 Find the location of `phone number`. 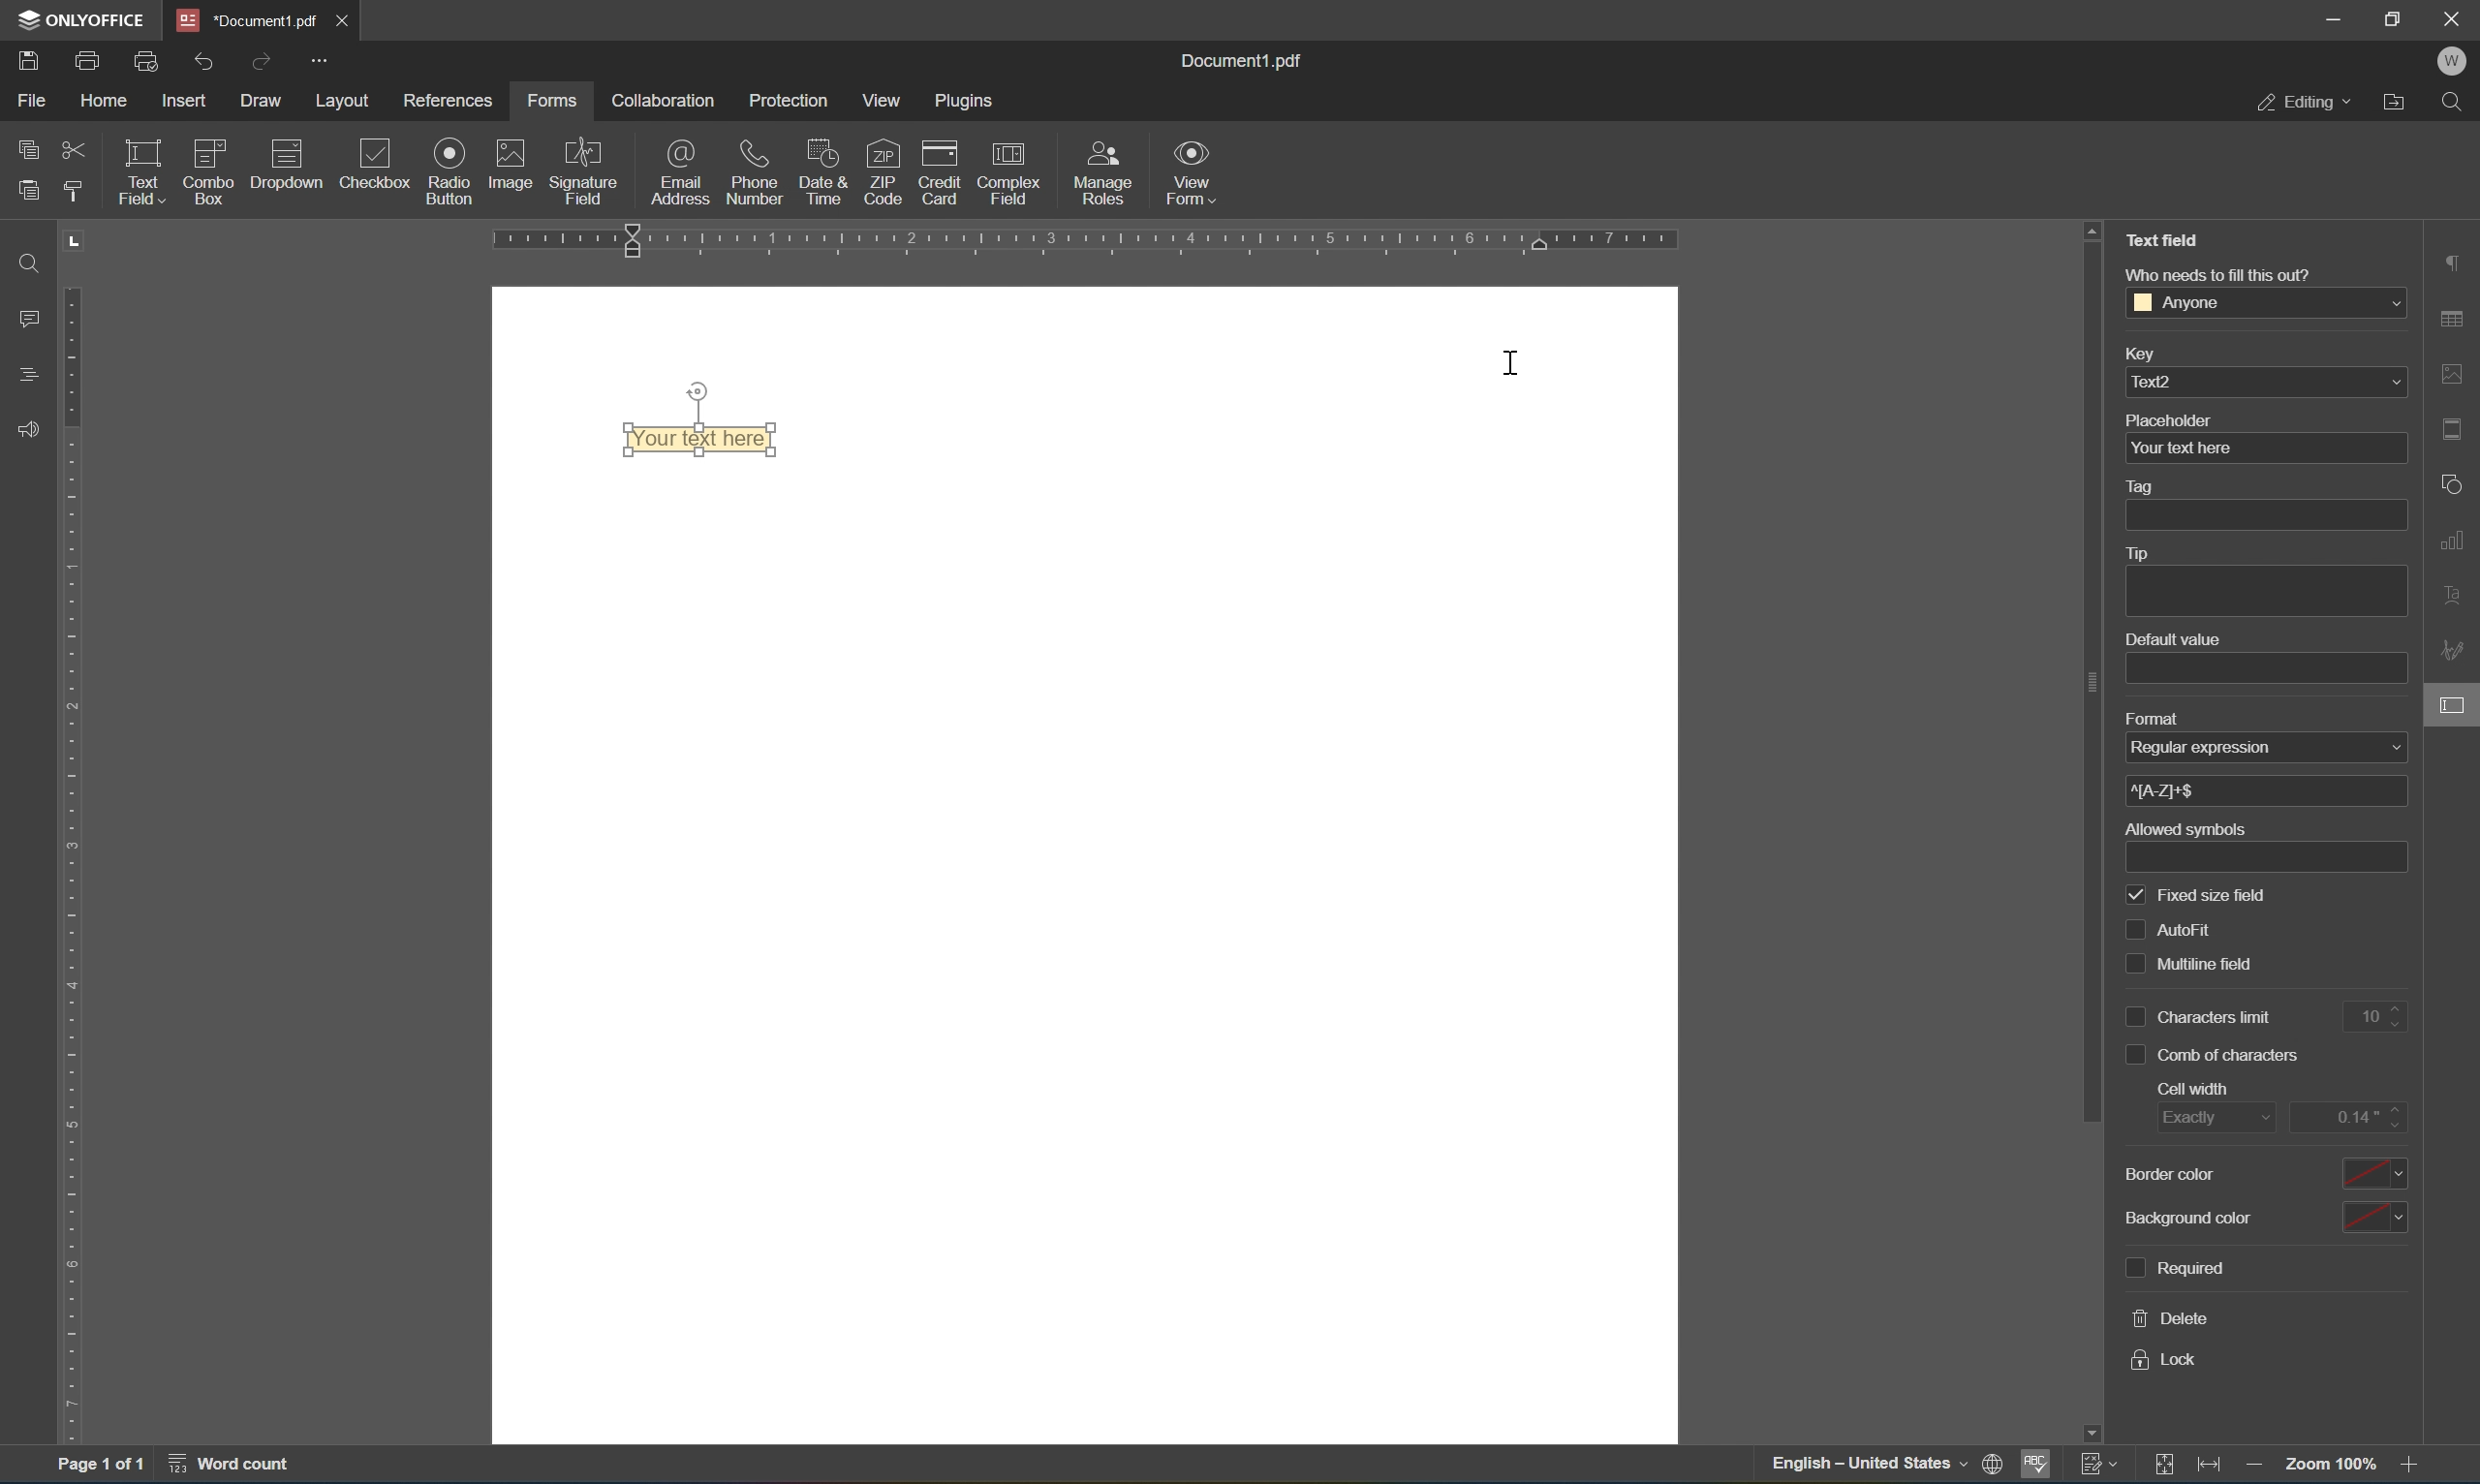

phone number is located at coordinates (752, 170).